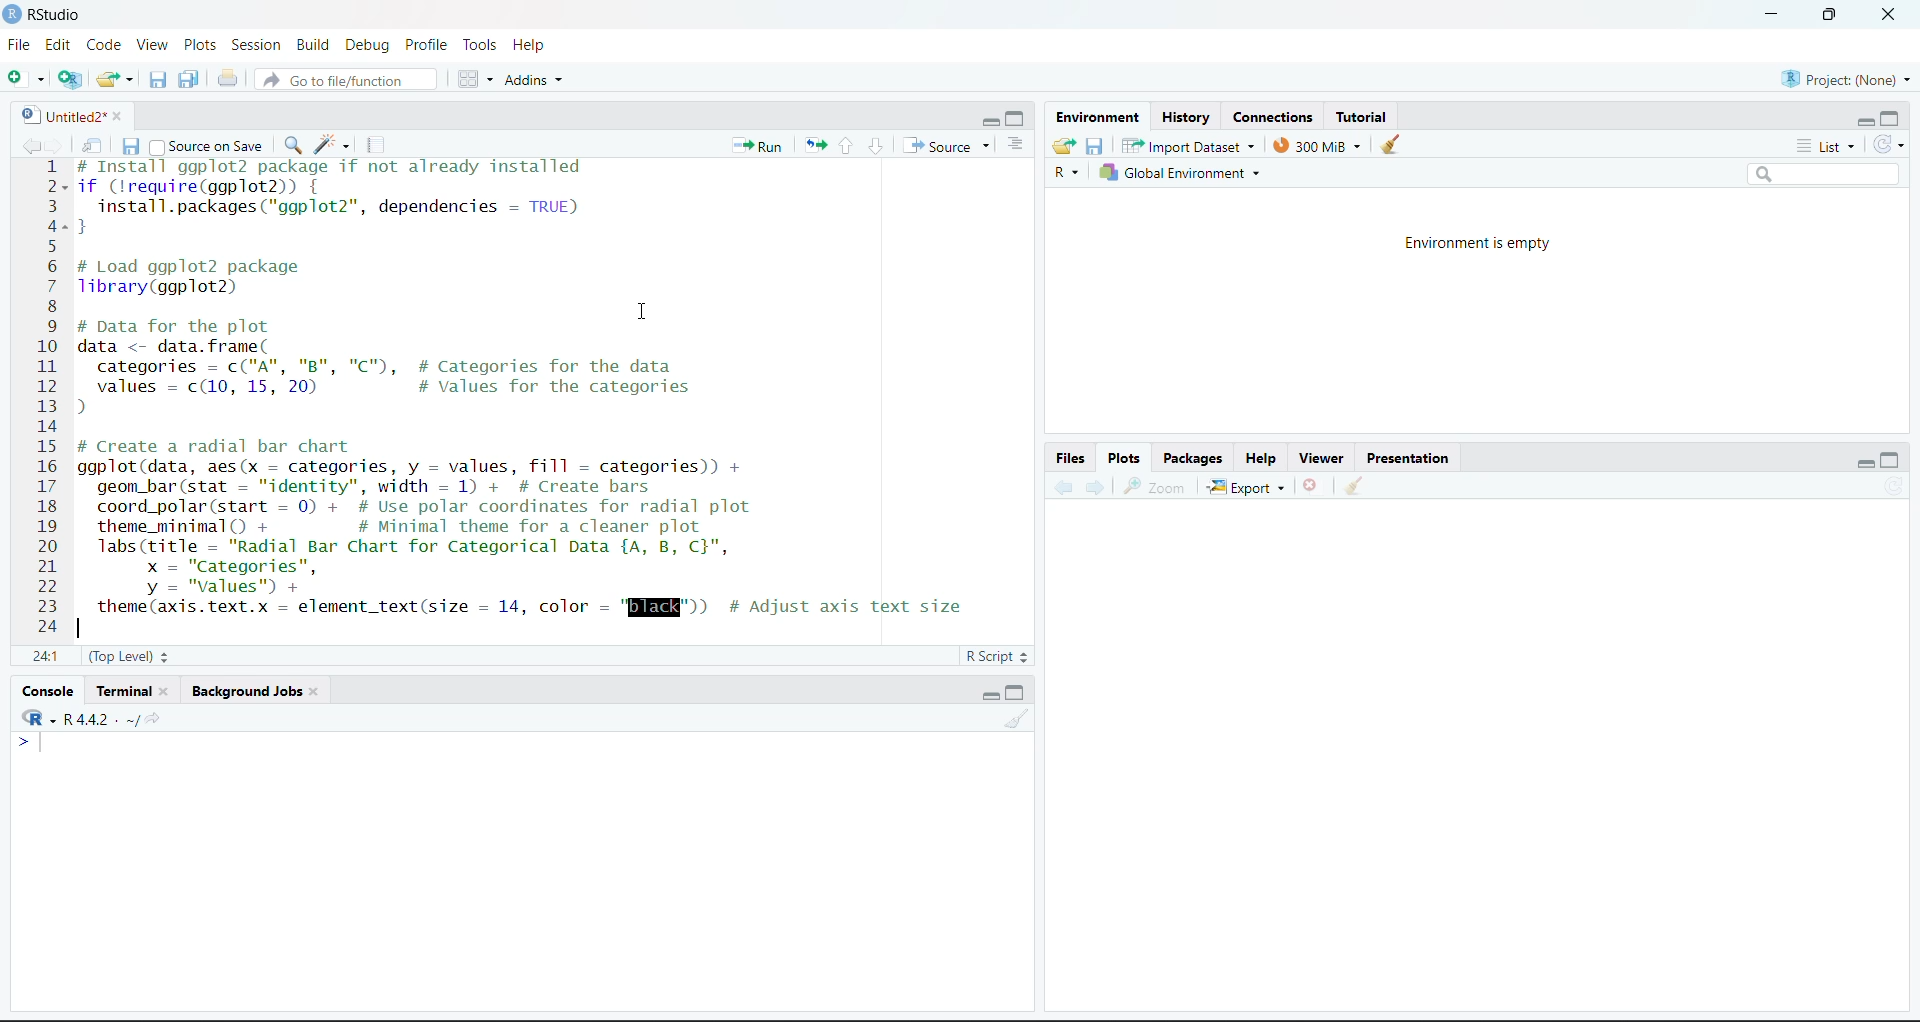 The height and width of the screenshot is (1022, 1920). What do you see at coordinates (986, 693) in the screenshot?
I see `hide r script` at bounding box center [986, 693].